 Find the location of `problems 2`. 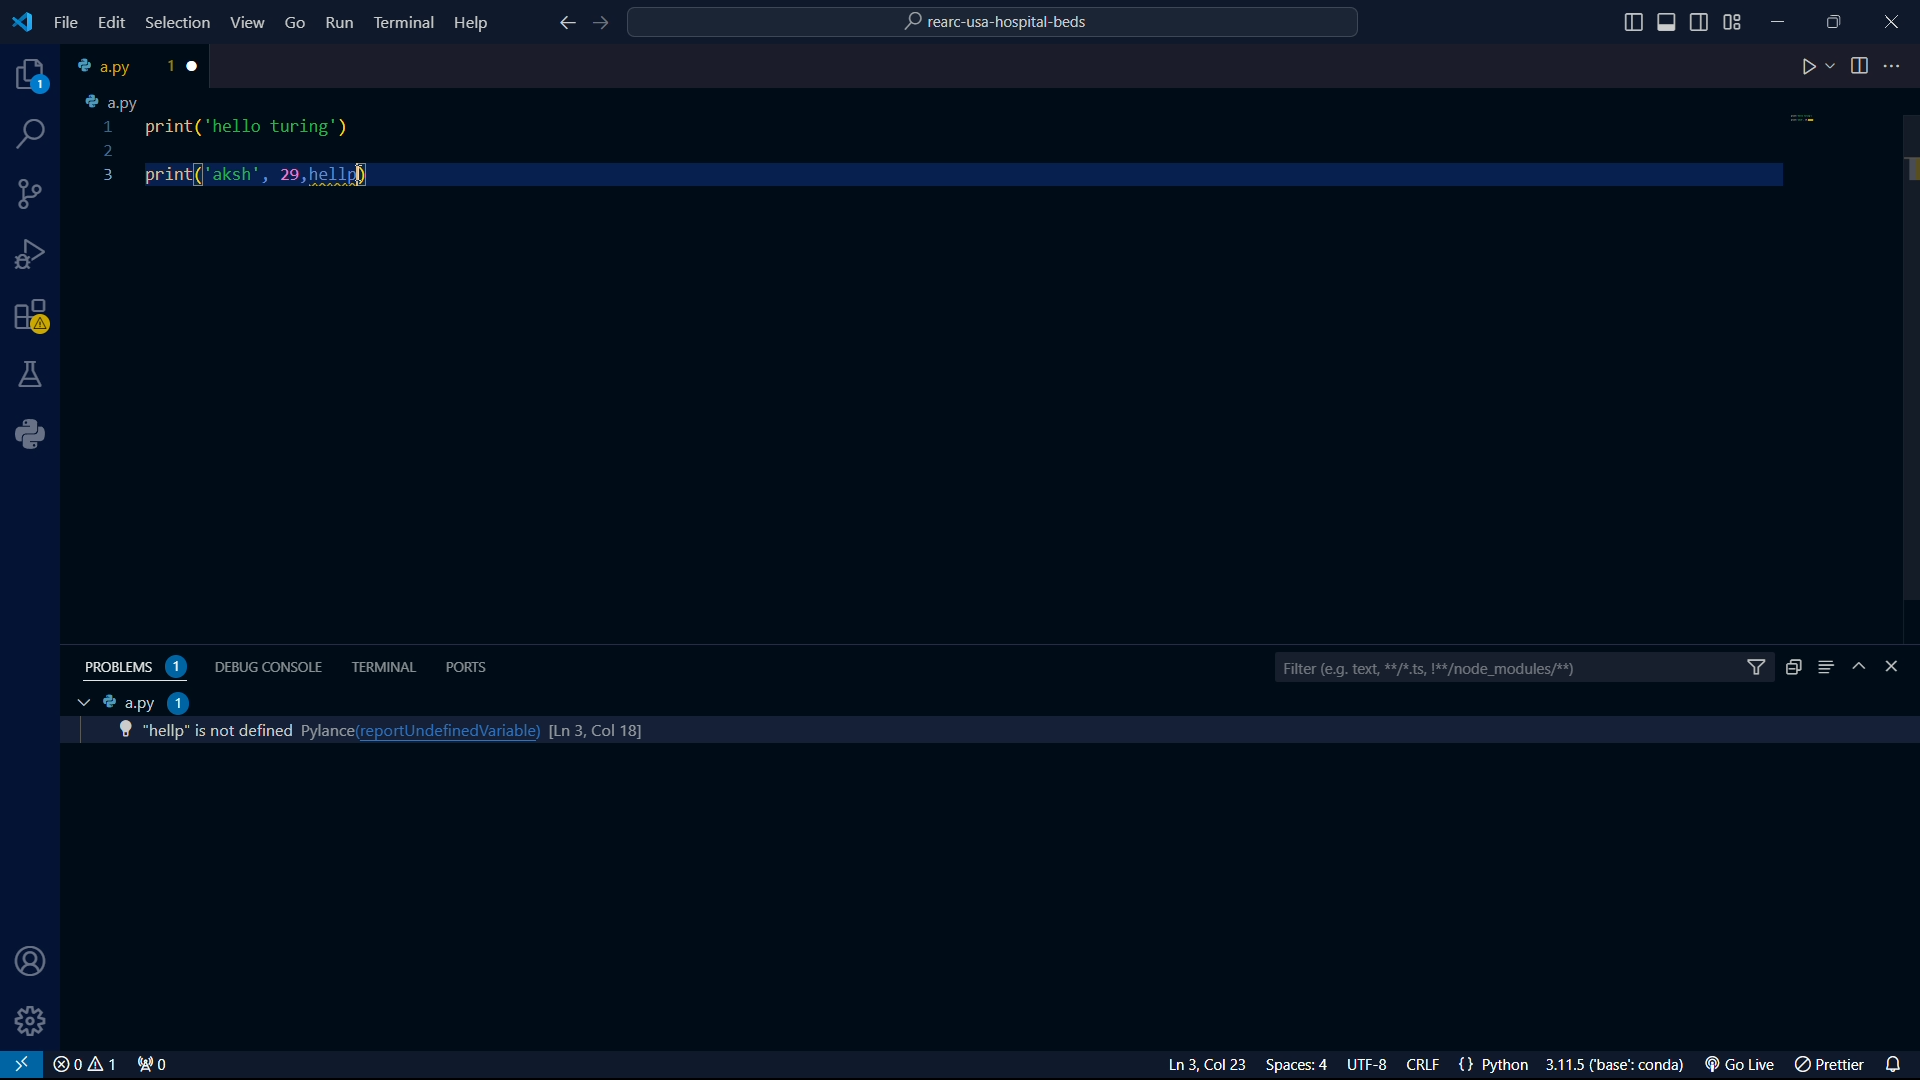

problems 2 is located at coordinates (140, 667).